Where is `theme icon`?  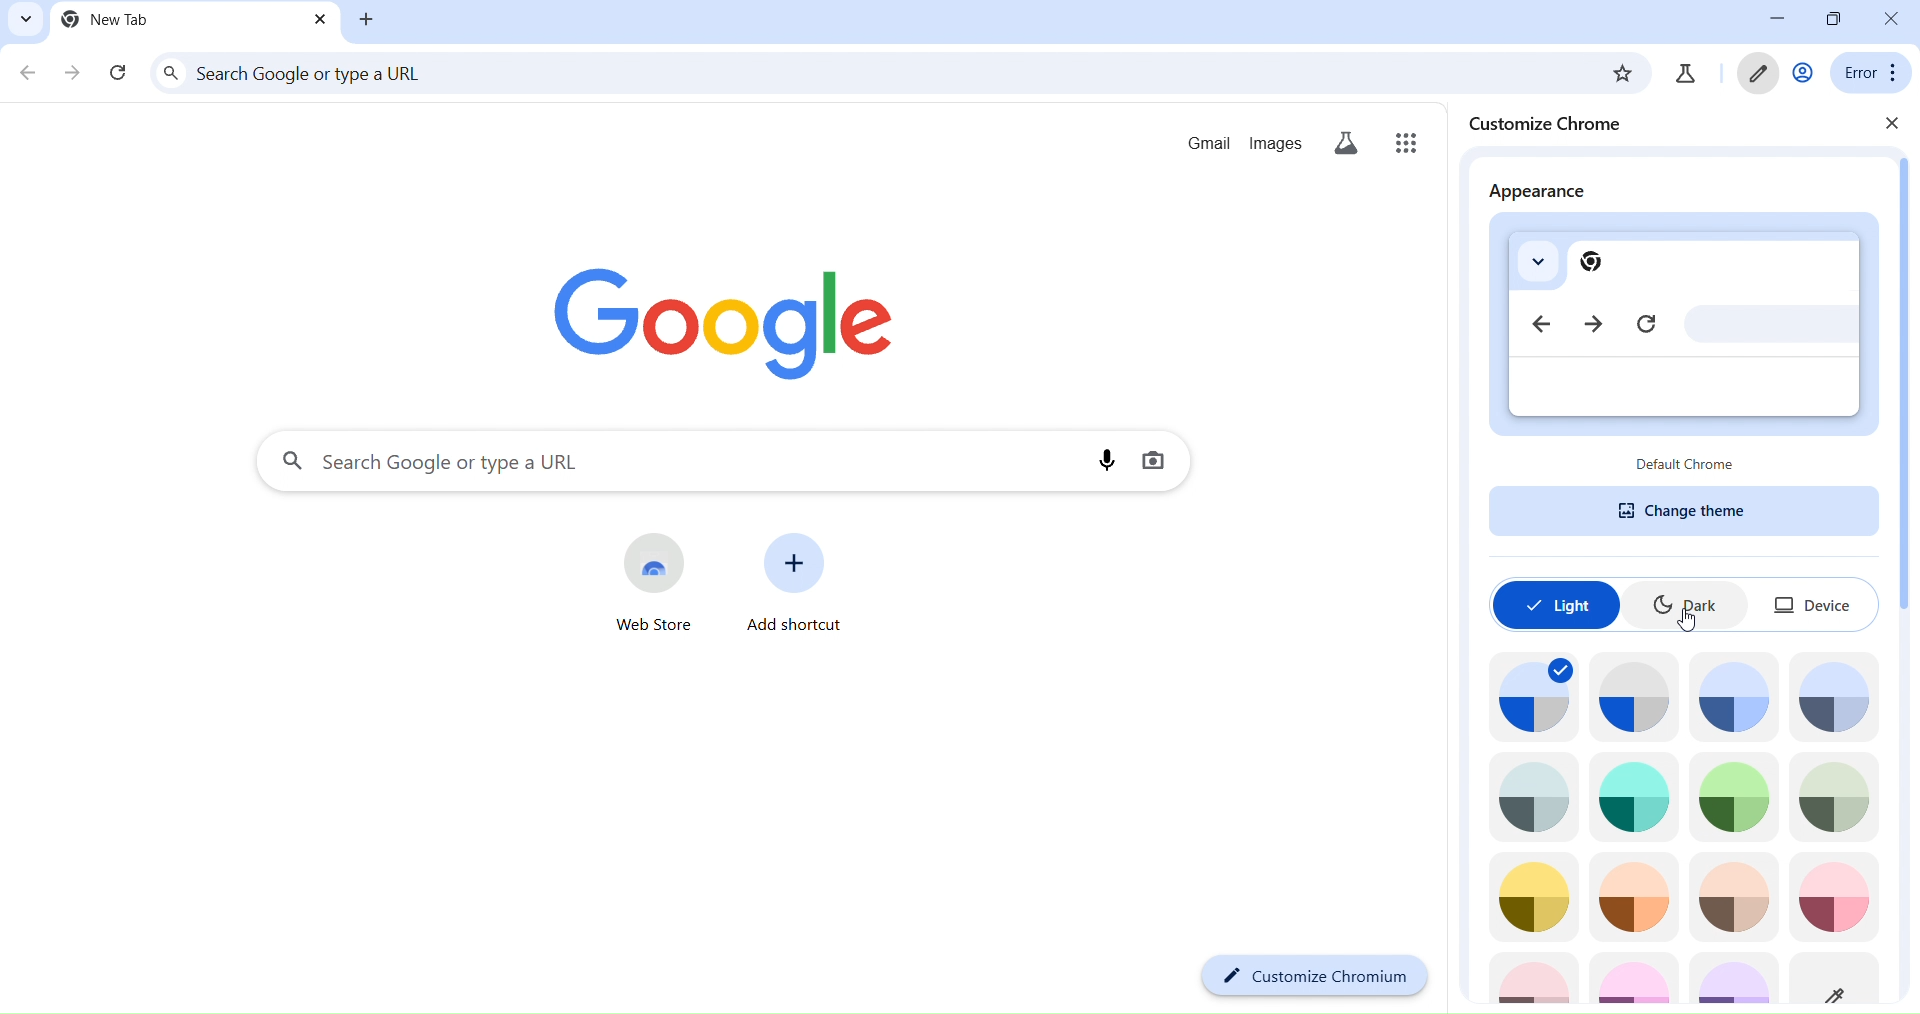
theme icon is located at coordinates (1534, 981).